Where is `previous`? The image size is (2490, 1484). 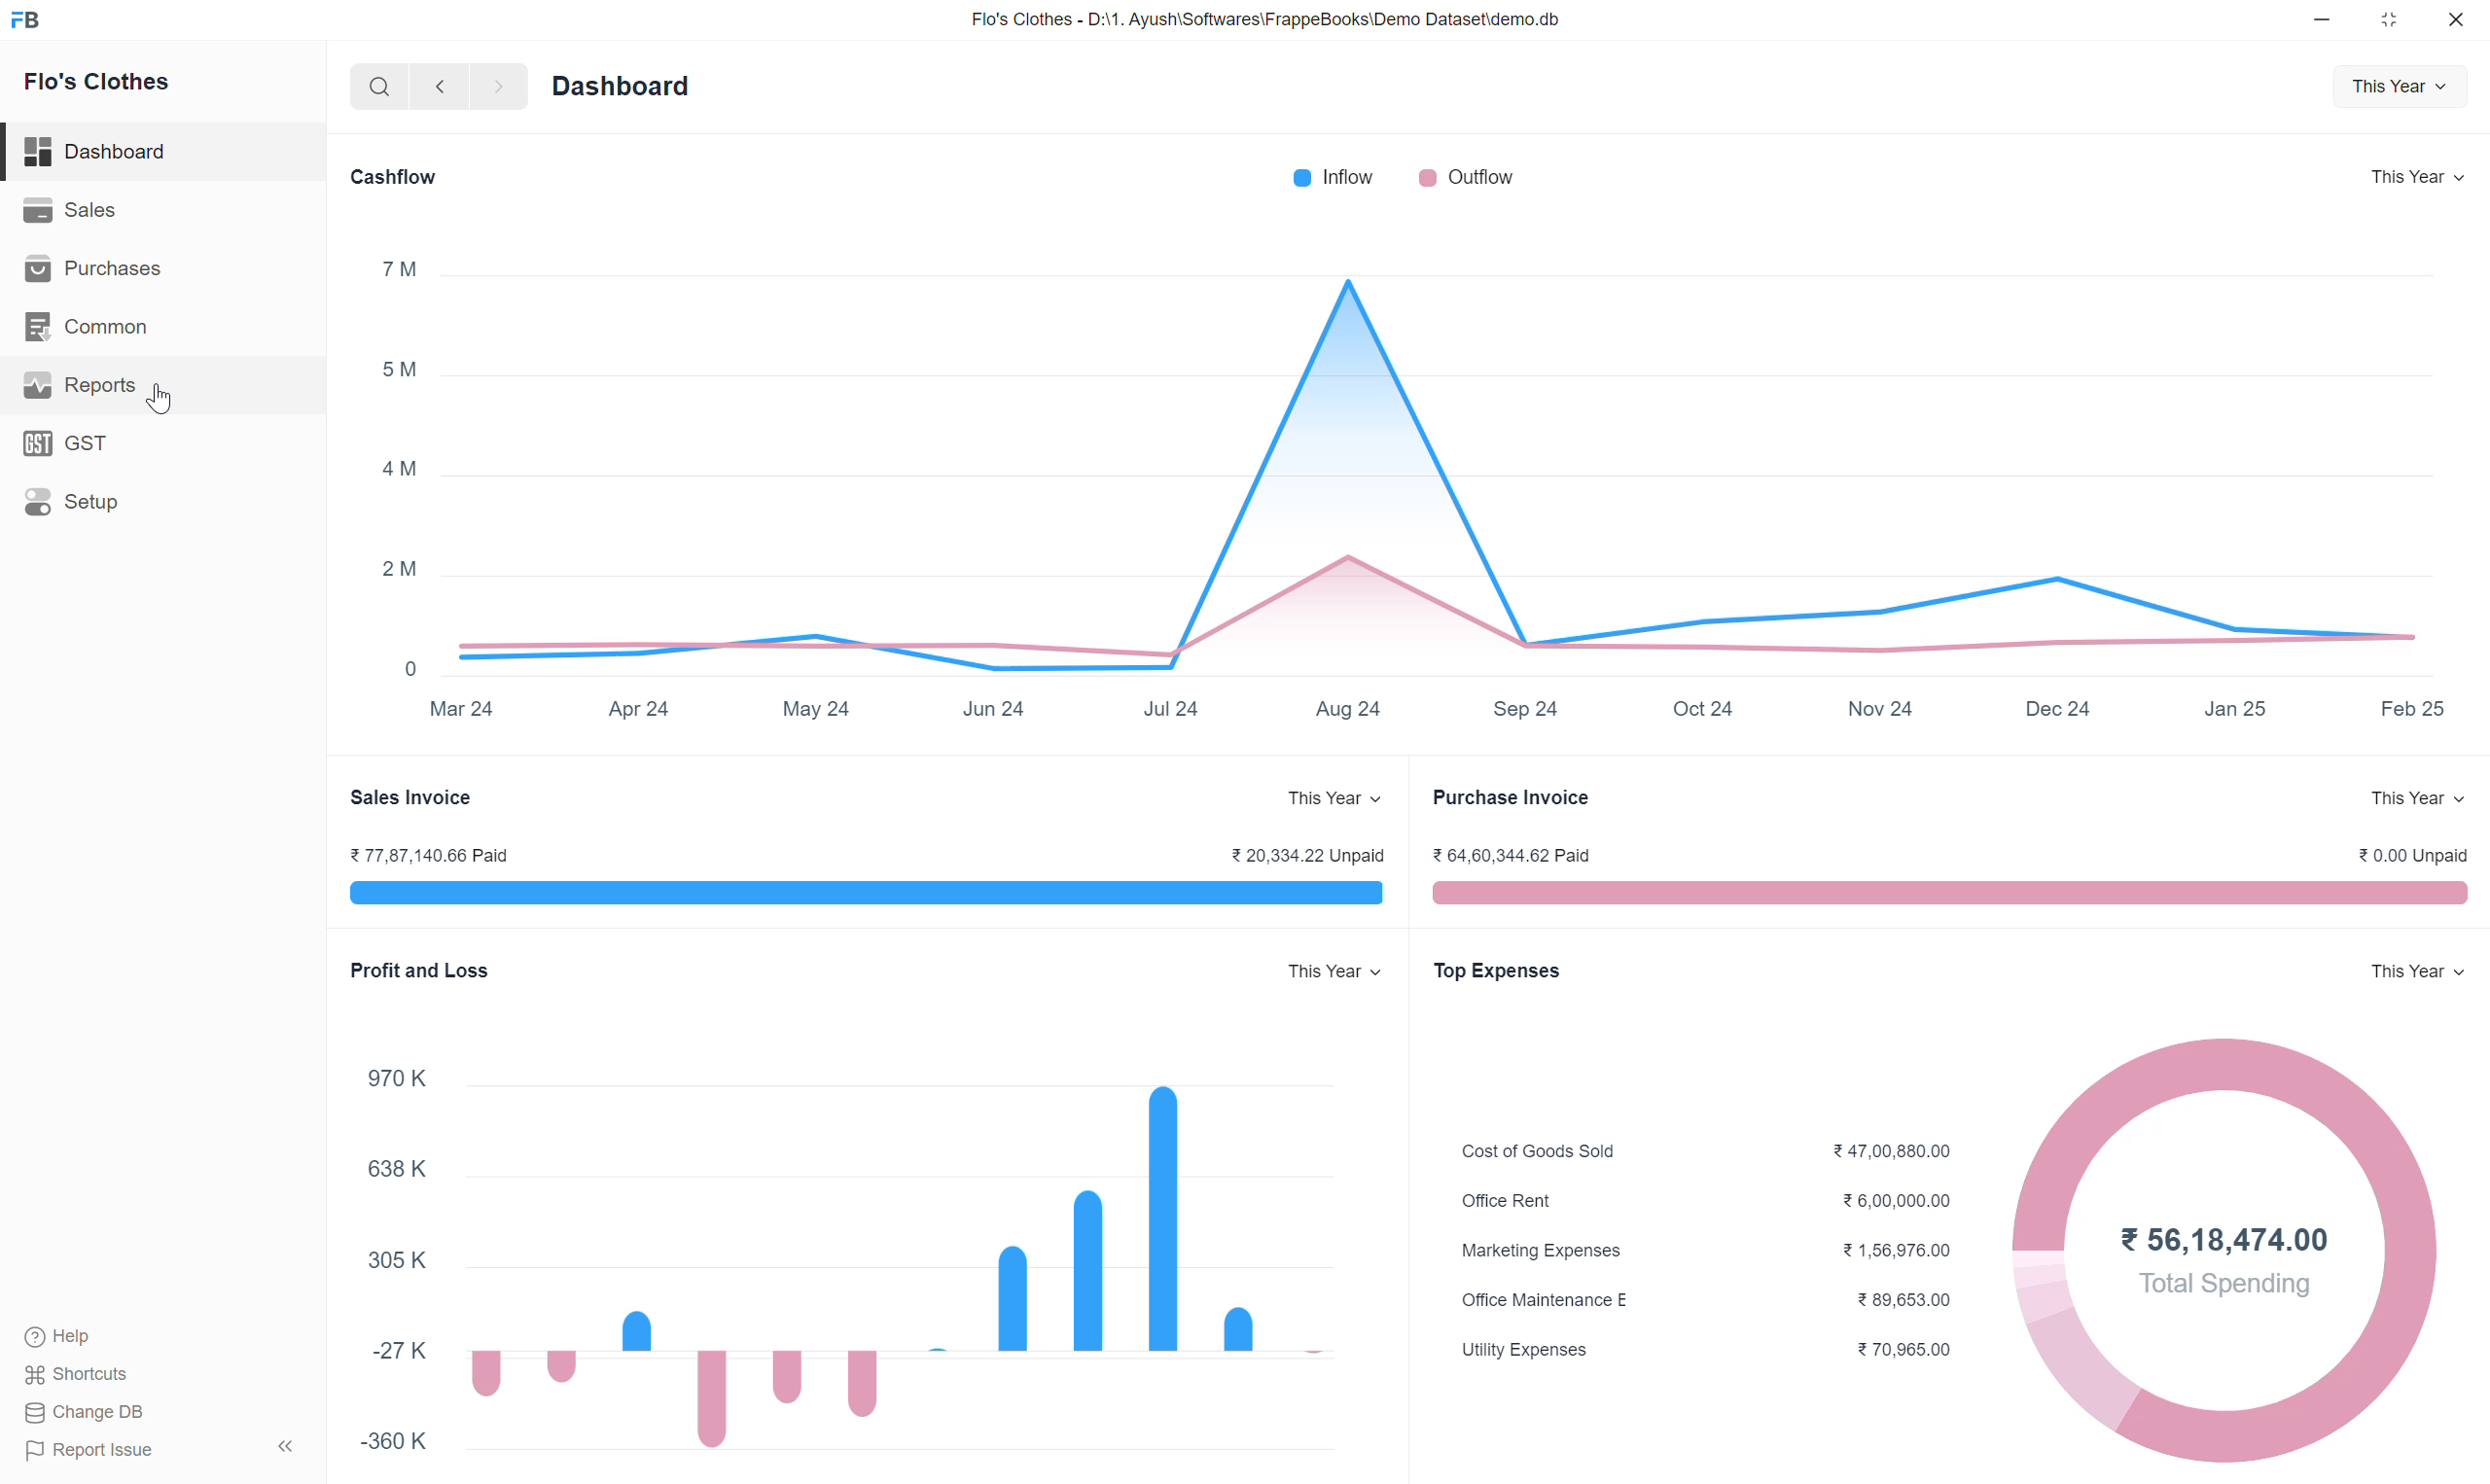
previous is located at coordinates (439, 85).